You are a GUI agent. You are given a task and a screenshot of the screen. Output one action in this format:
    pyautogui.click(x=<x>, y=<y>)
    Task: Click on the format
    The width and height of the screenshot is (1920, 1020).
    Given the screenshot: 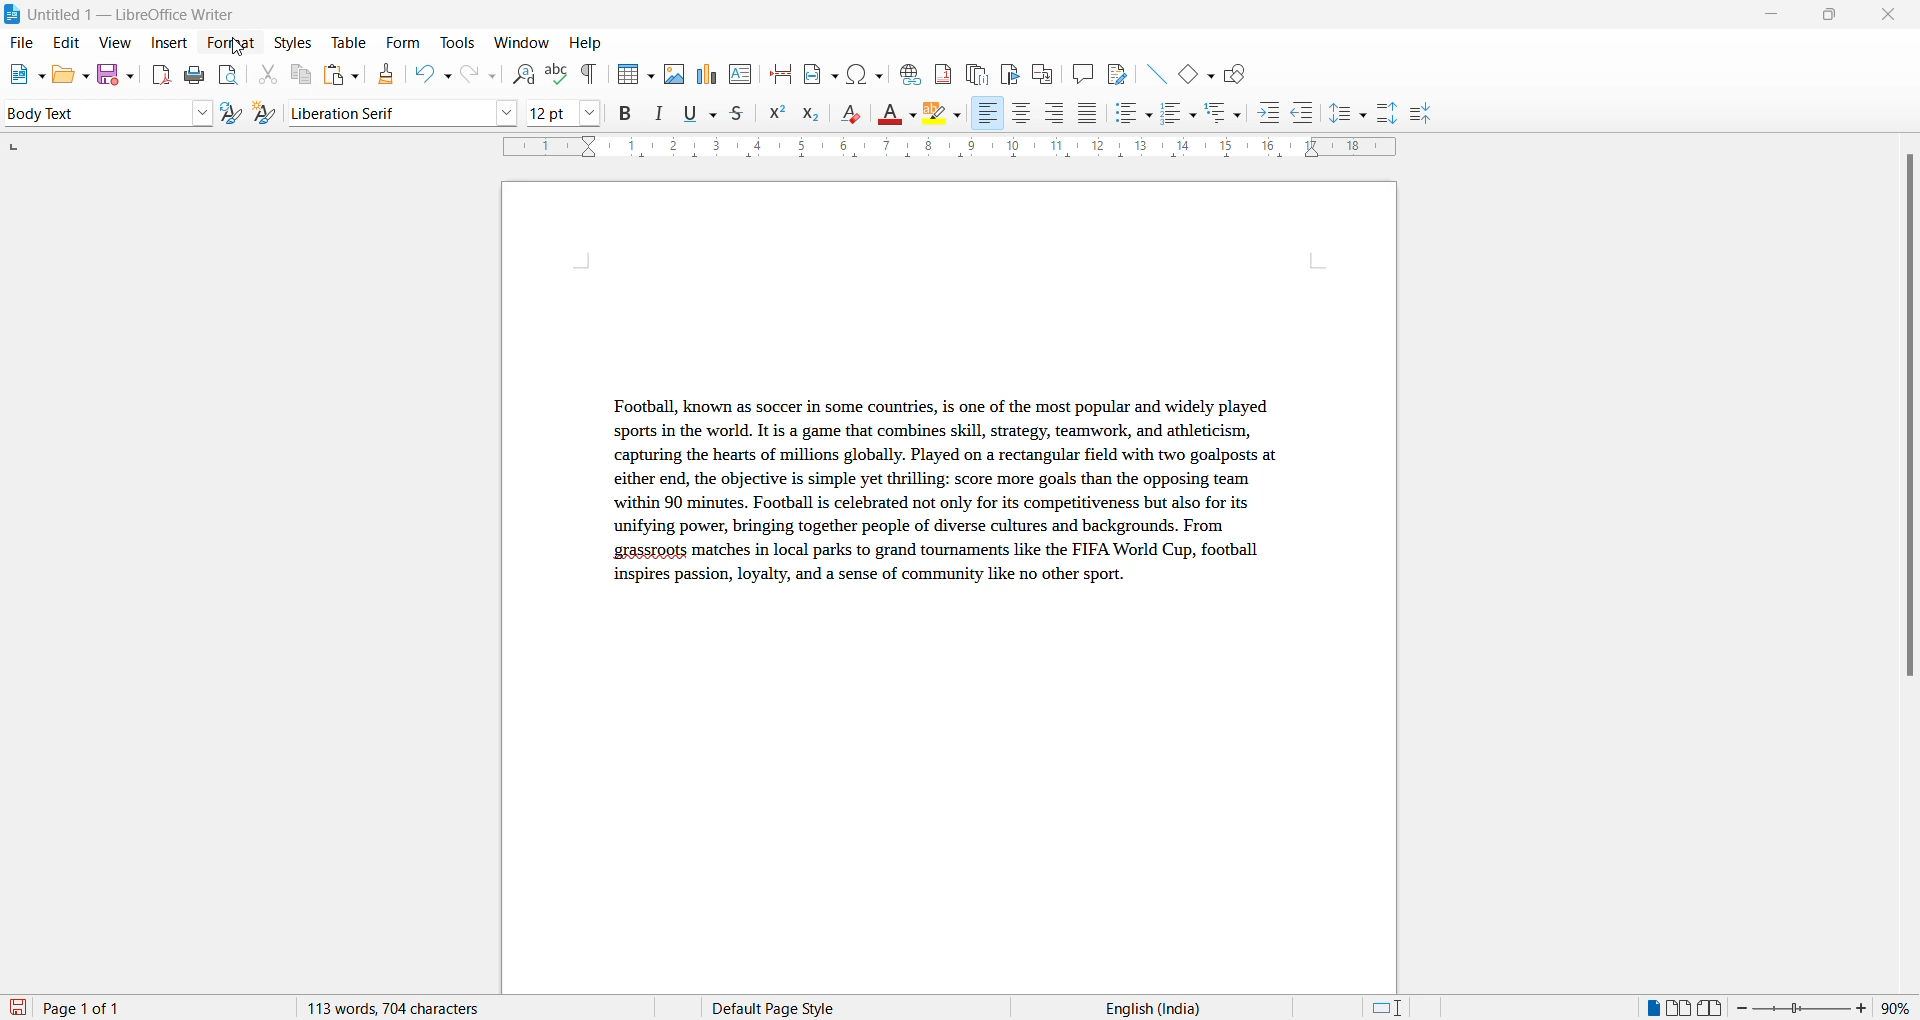 What is the action you would take?
    pyautogui.click(x=226, y=44)
    